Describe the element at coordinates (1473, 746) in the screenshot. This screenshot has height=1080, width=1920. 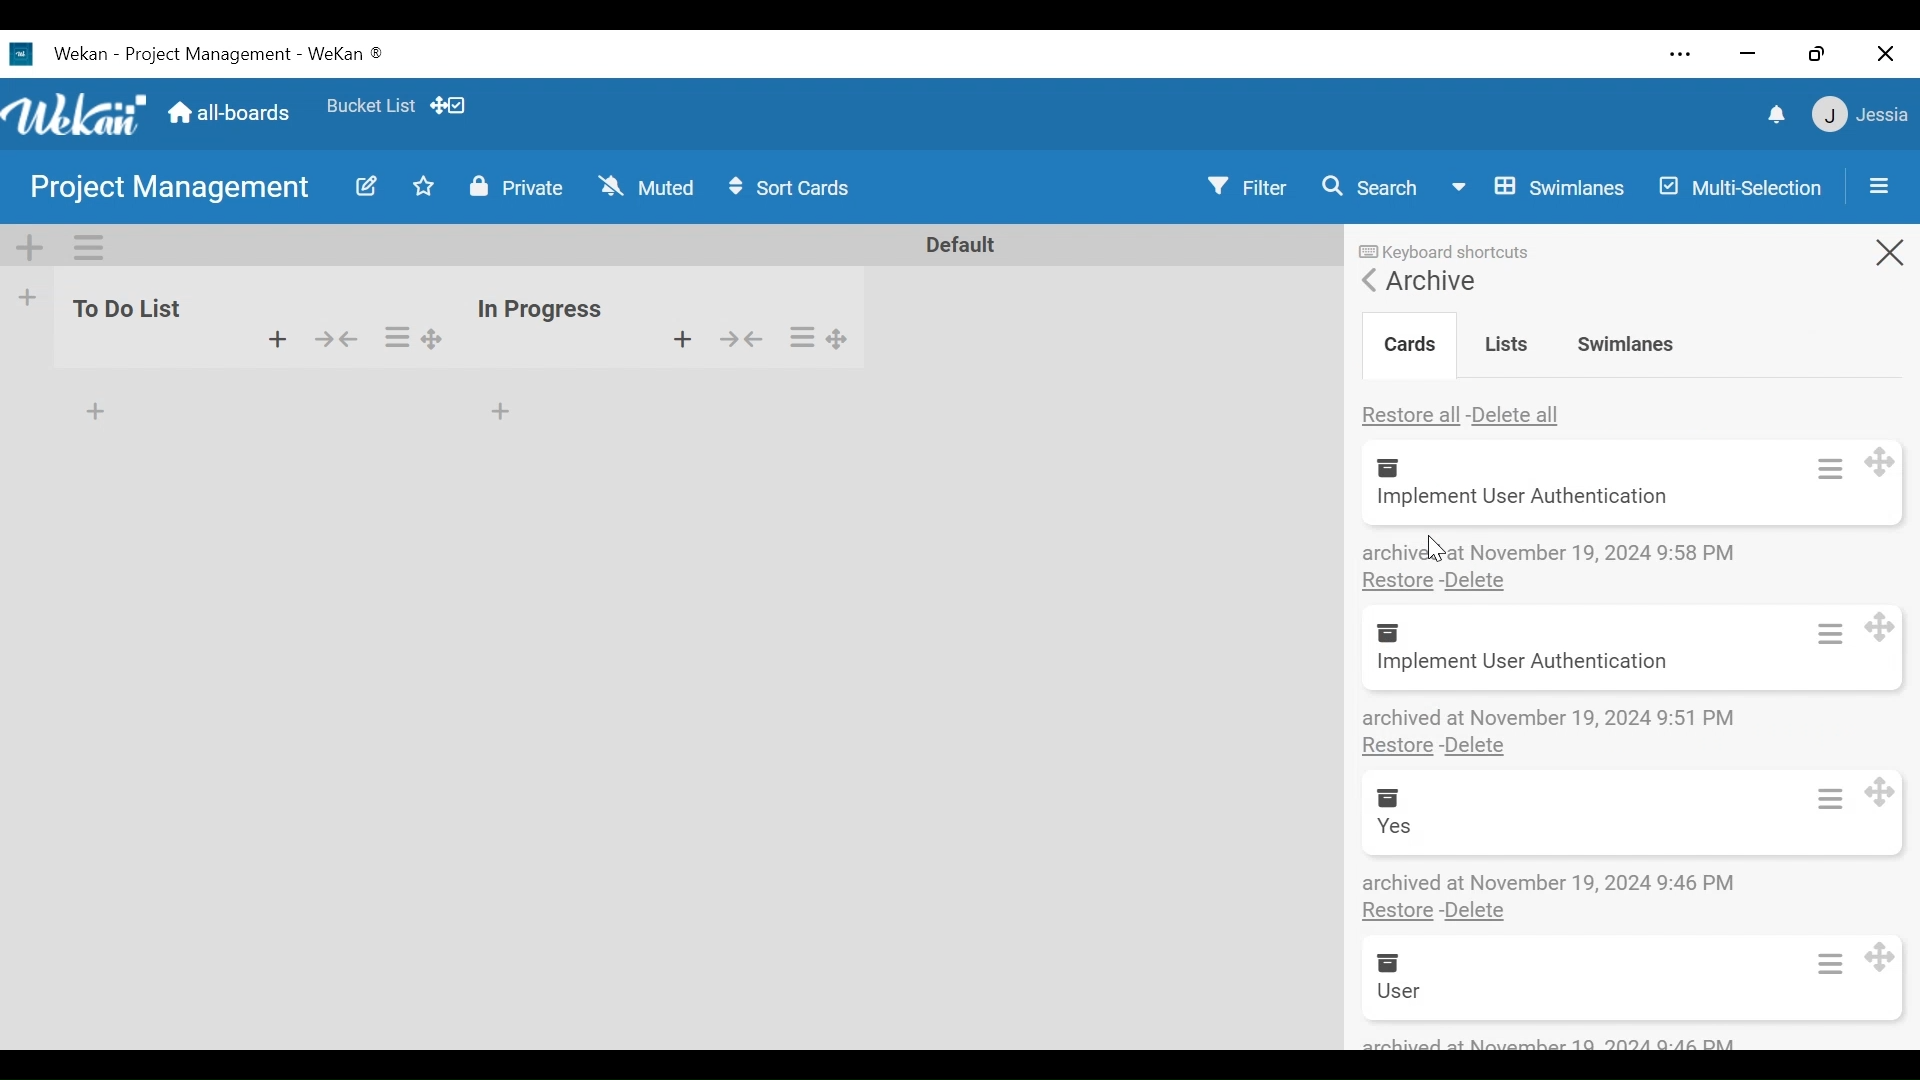
I see `Delete` at that location.